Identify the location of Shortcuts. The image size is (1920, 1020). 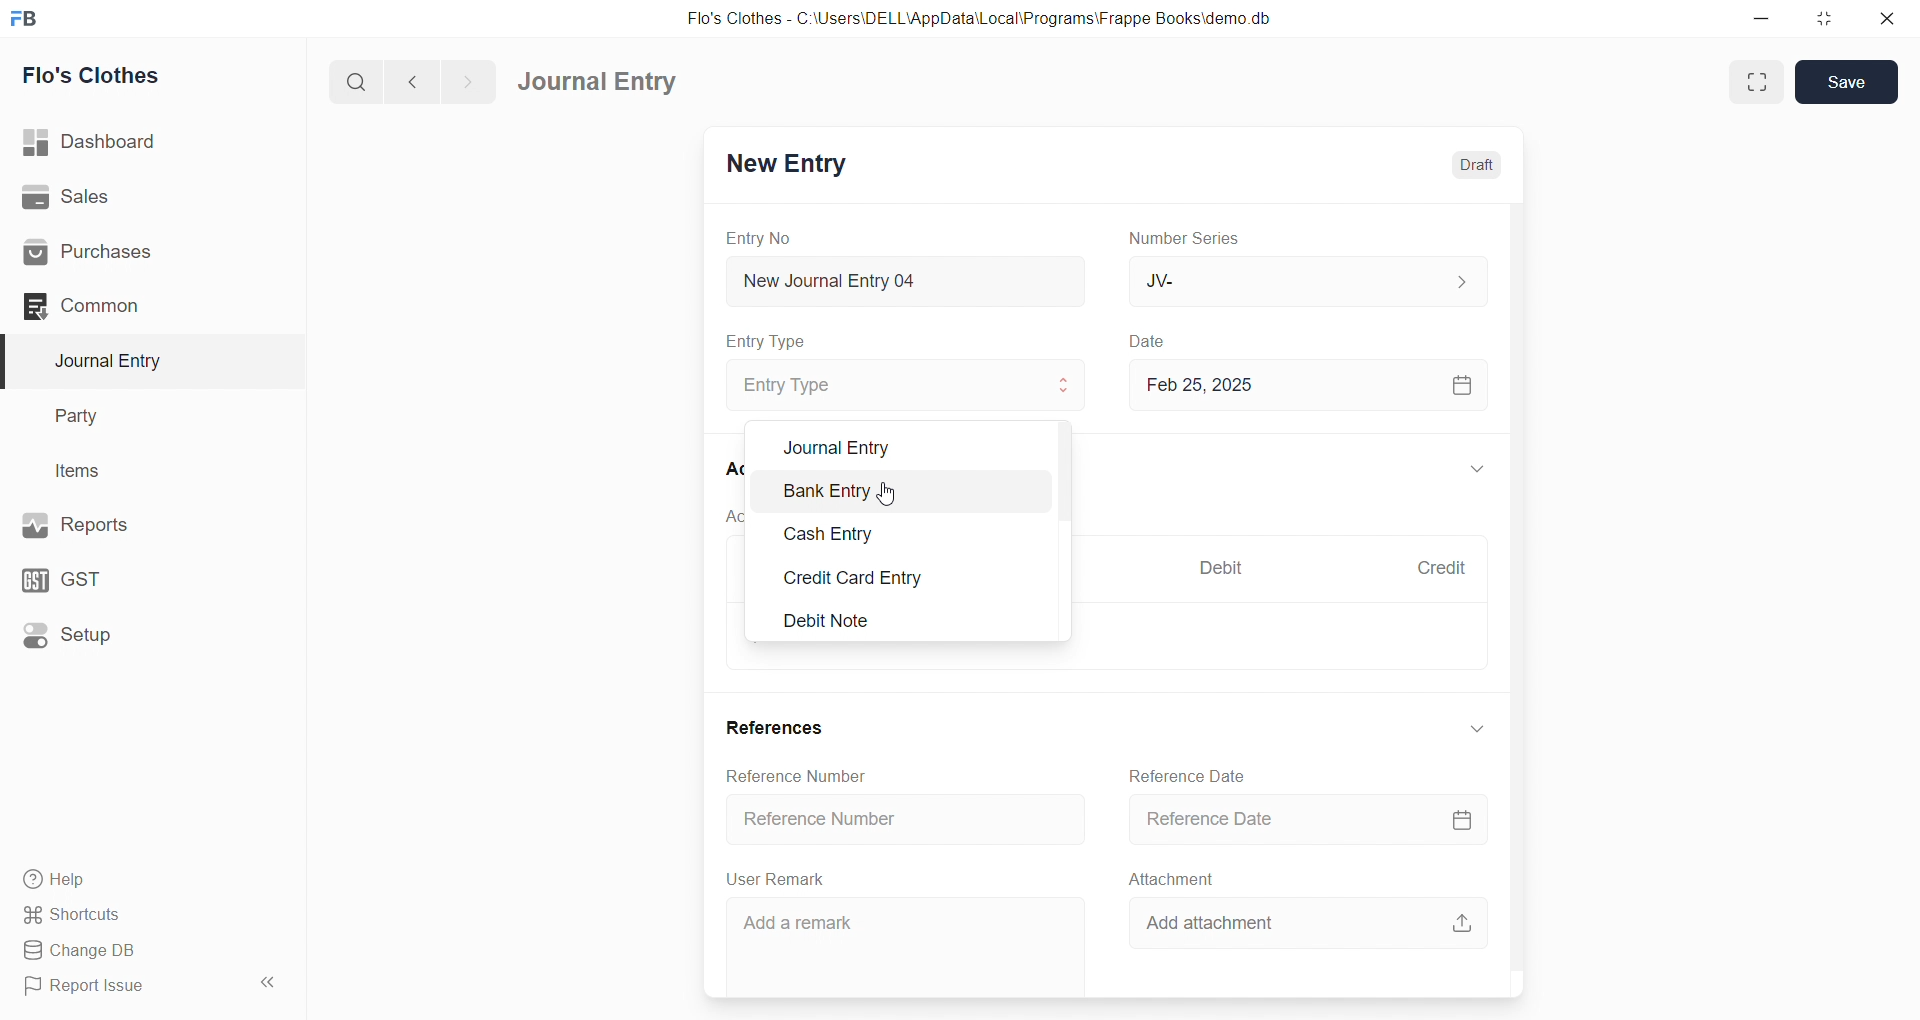
(146, 913).